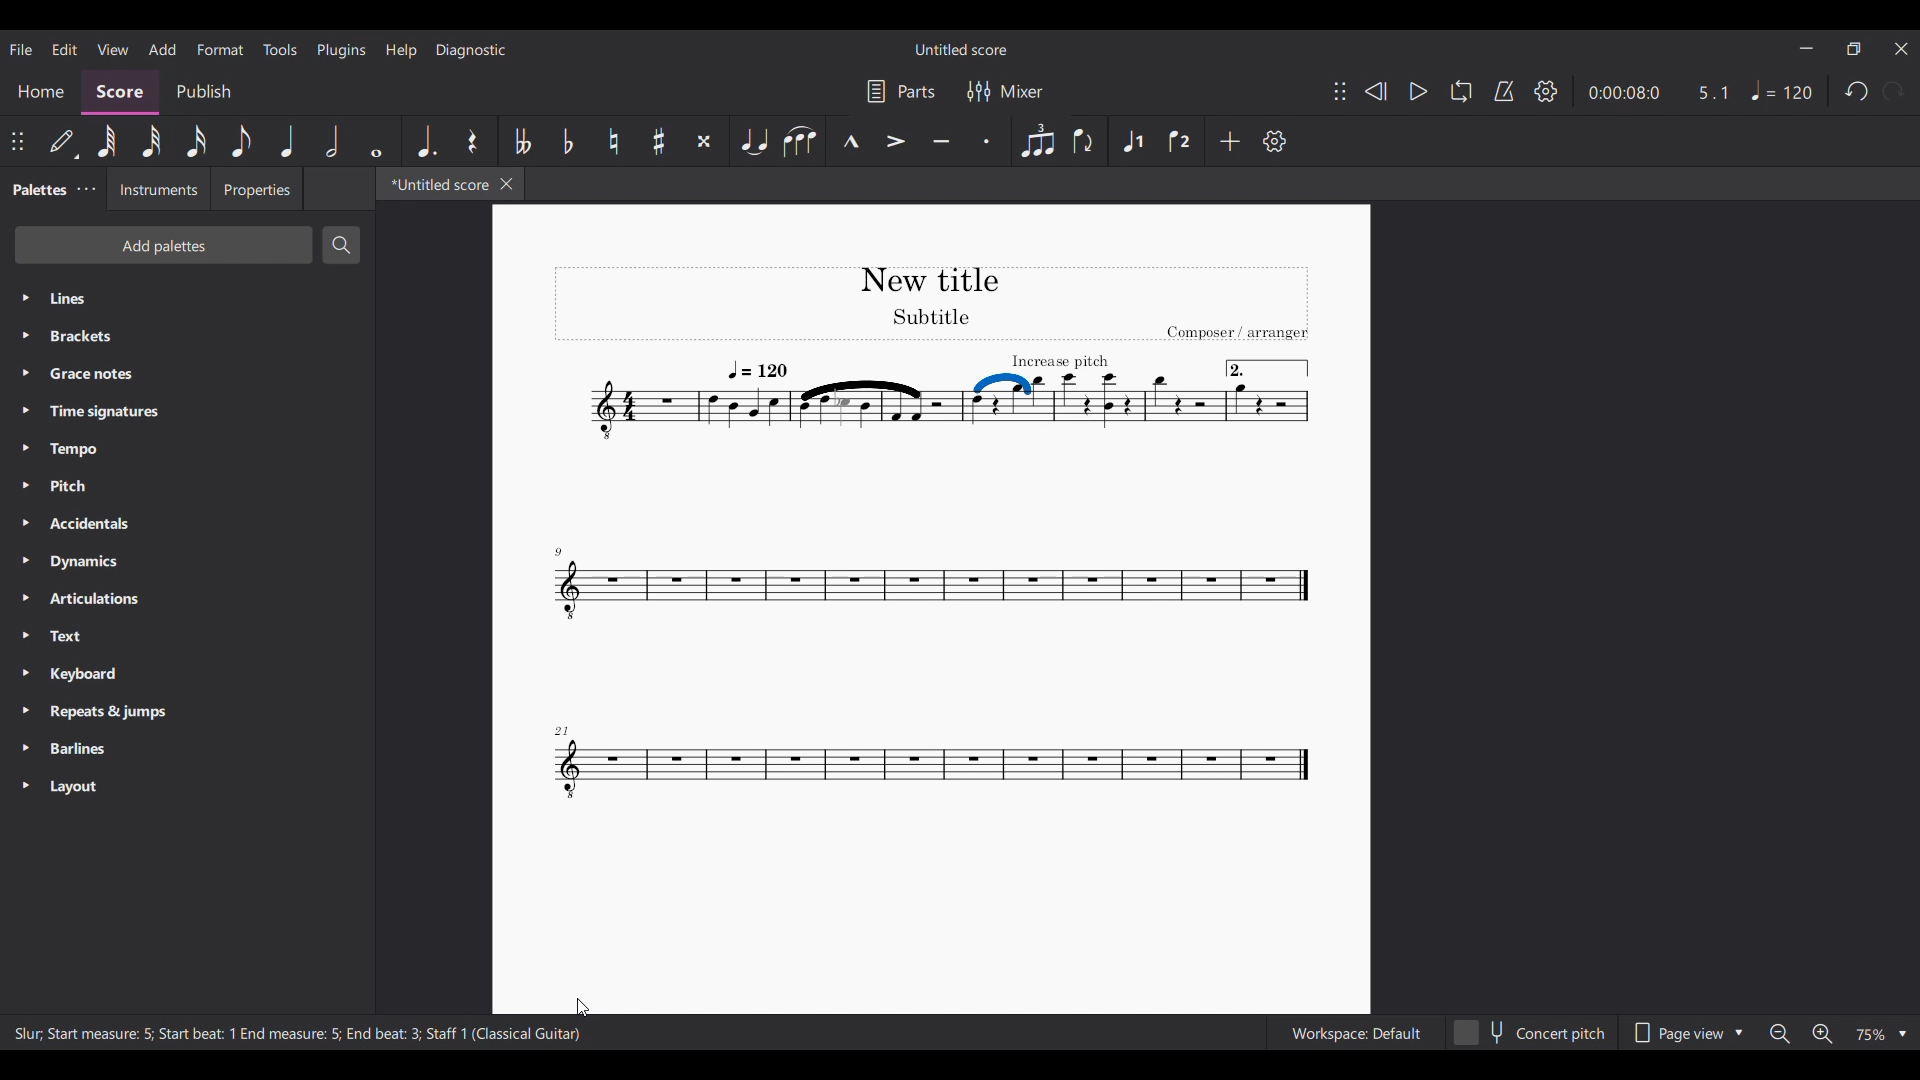 This screenshot has height=1080, width=1920. Describe the element at coordinates (197, 141) in the screenshot. I see `16th note` at that location.